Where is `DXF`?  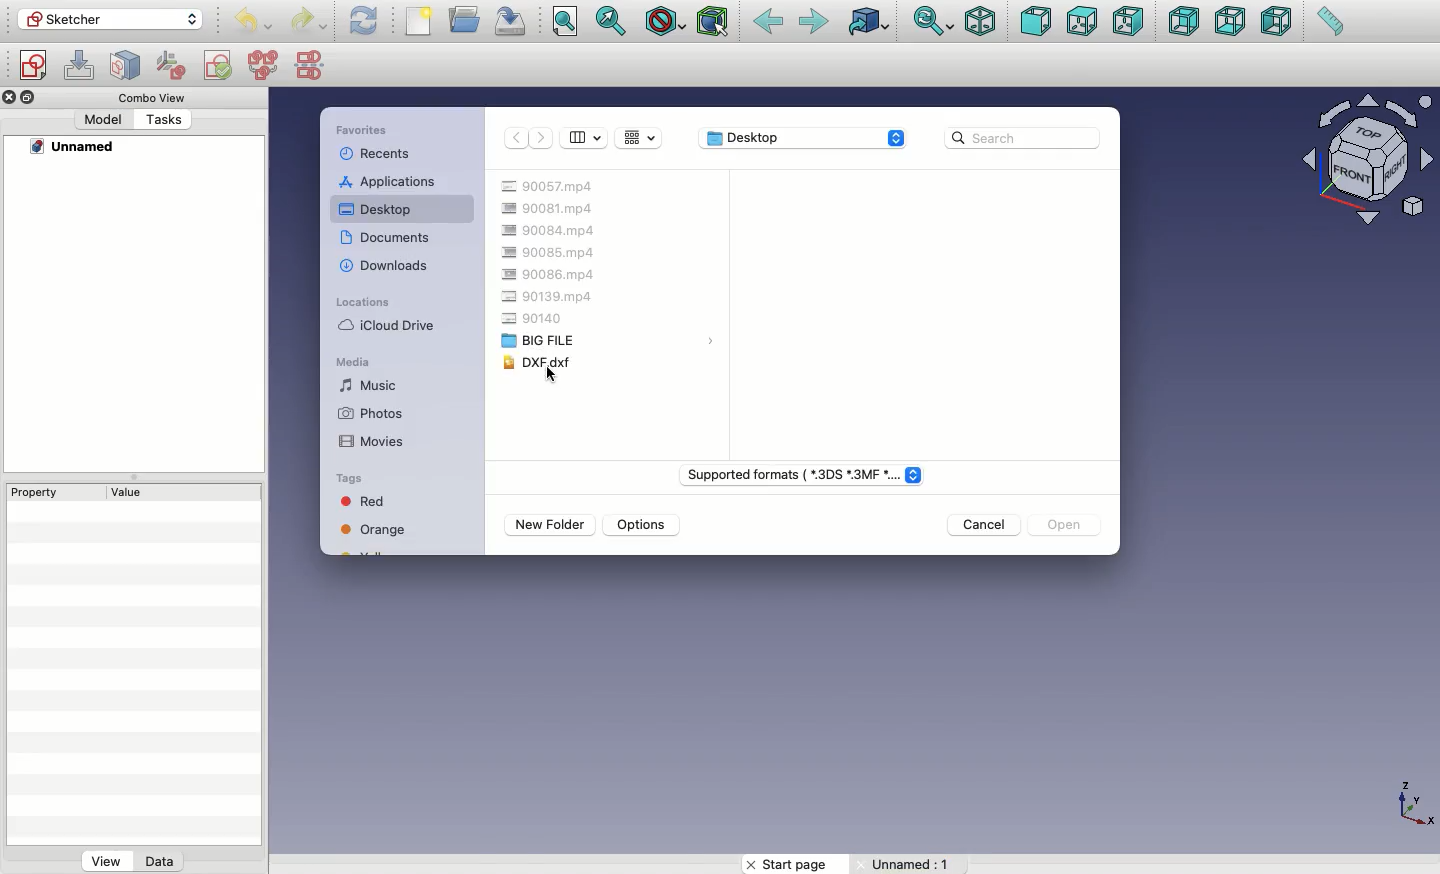
DXF is located at coordinates (537, 361).